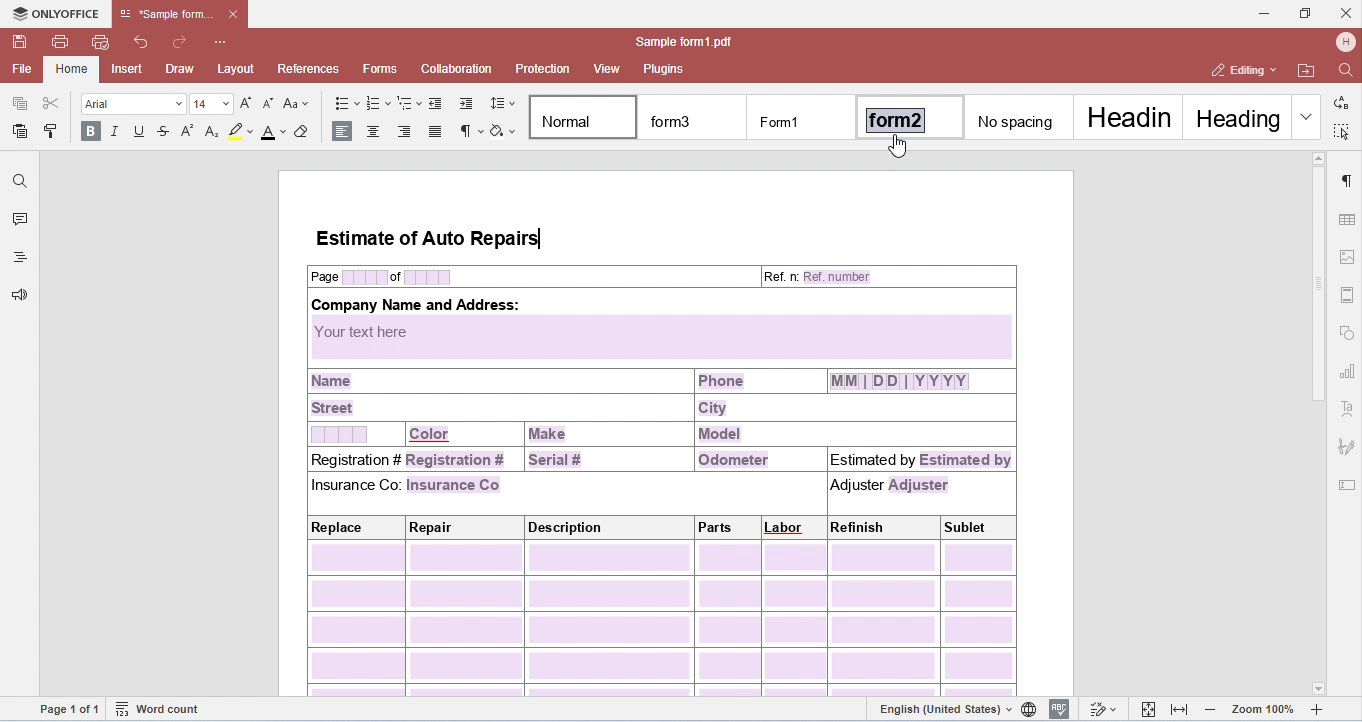 The height and width of the screenshot is (722, 1362). What do you see at coordinates (1031, 709) in the screenshot?
I see `set document language` at bounding box center [1031, 709].